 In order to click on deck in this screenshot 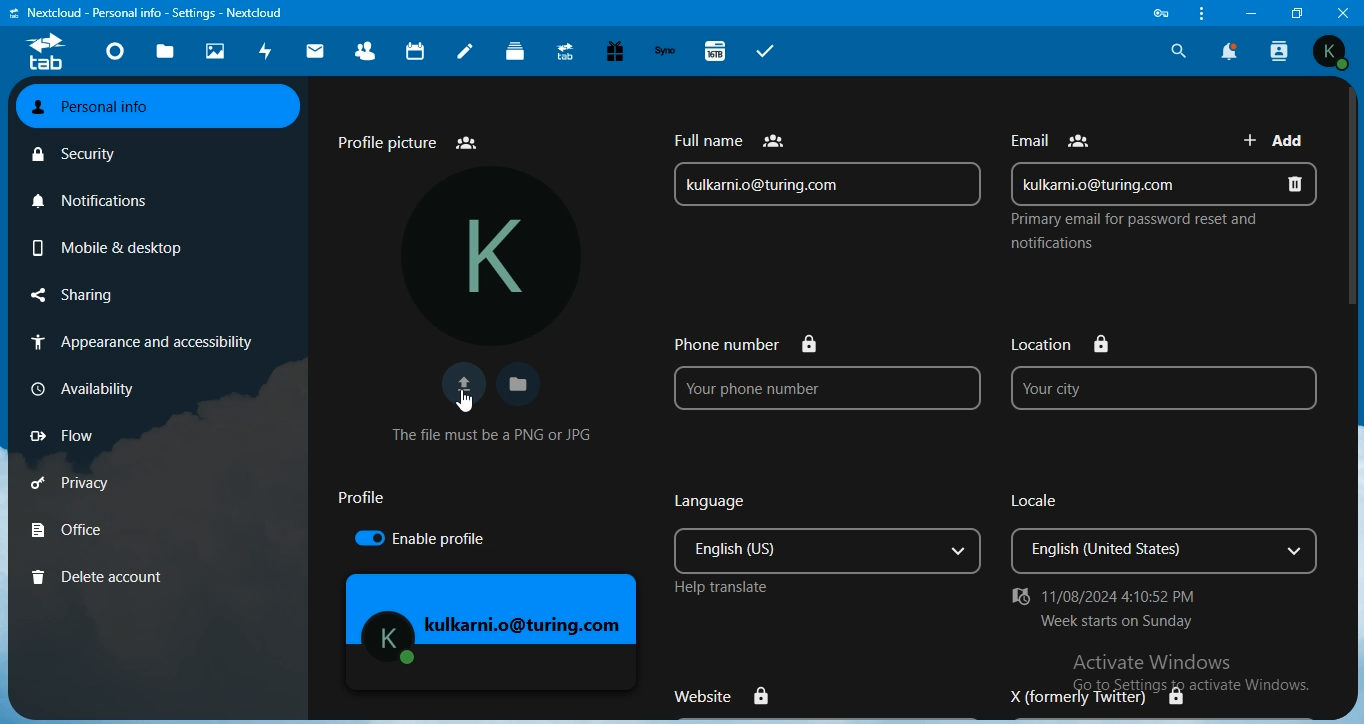, I will do `click(517, 51)`.